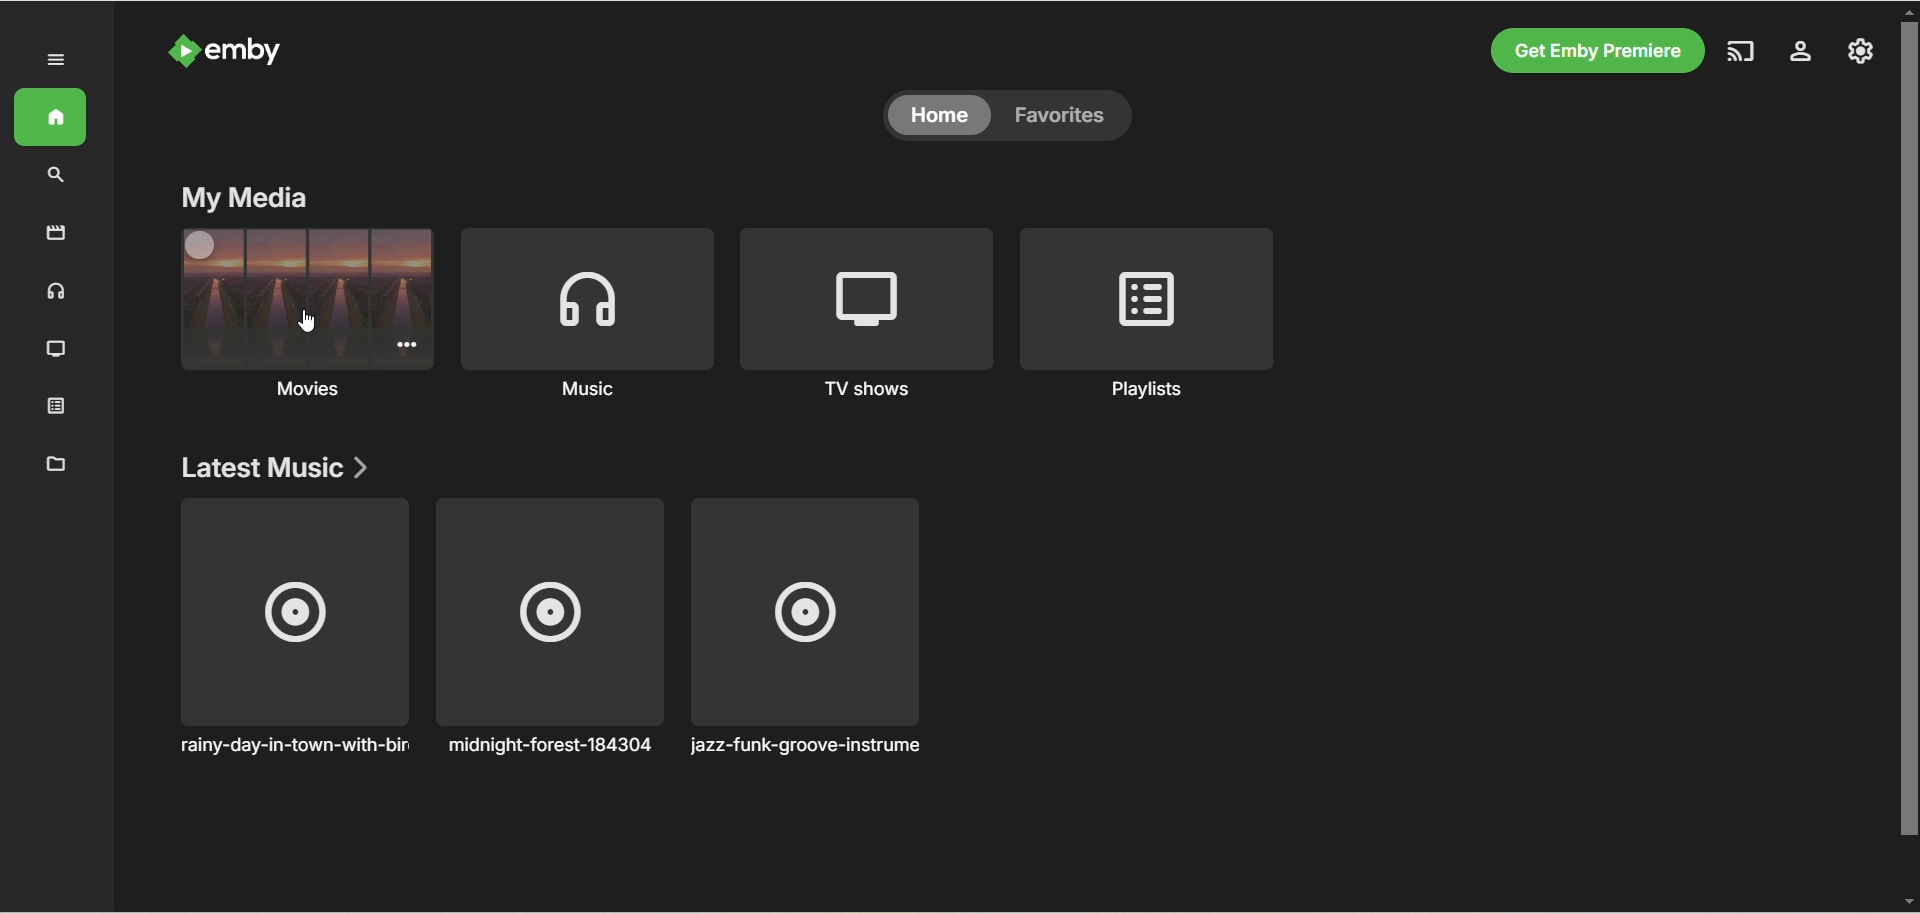 Image resolution: width=1920 pixels, height=914 pixels. I want to click on Music album, so click(292, 627).